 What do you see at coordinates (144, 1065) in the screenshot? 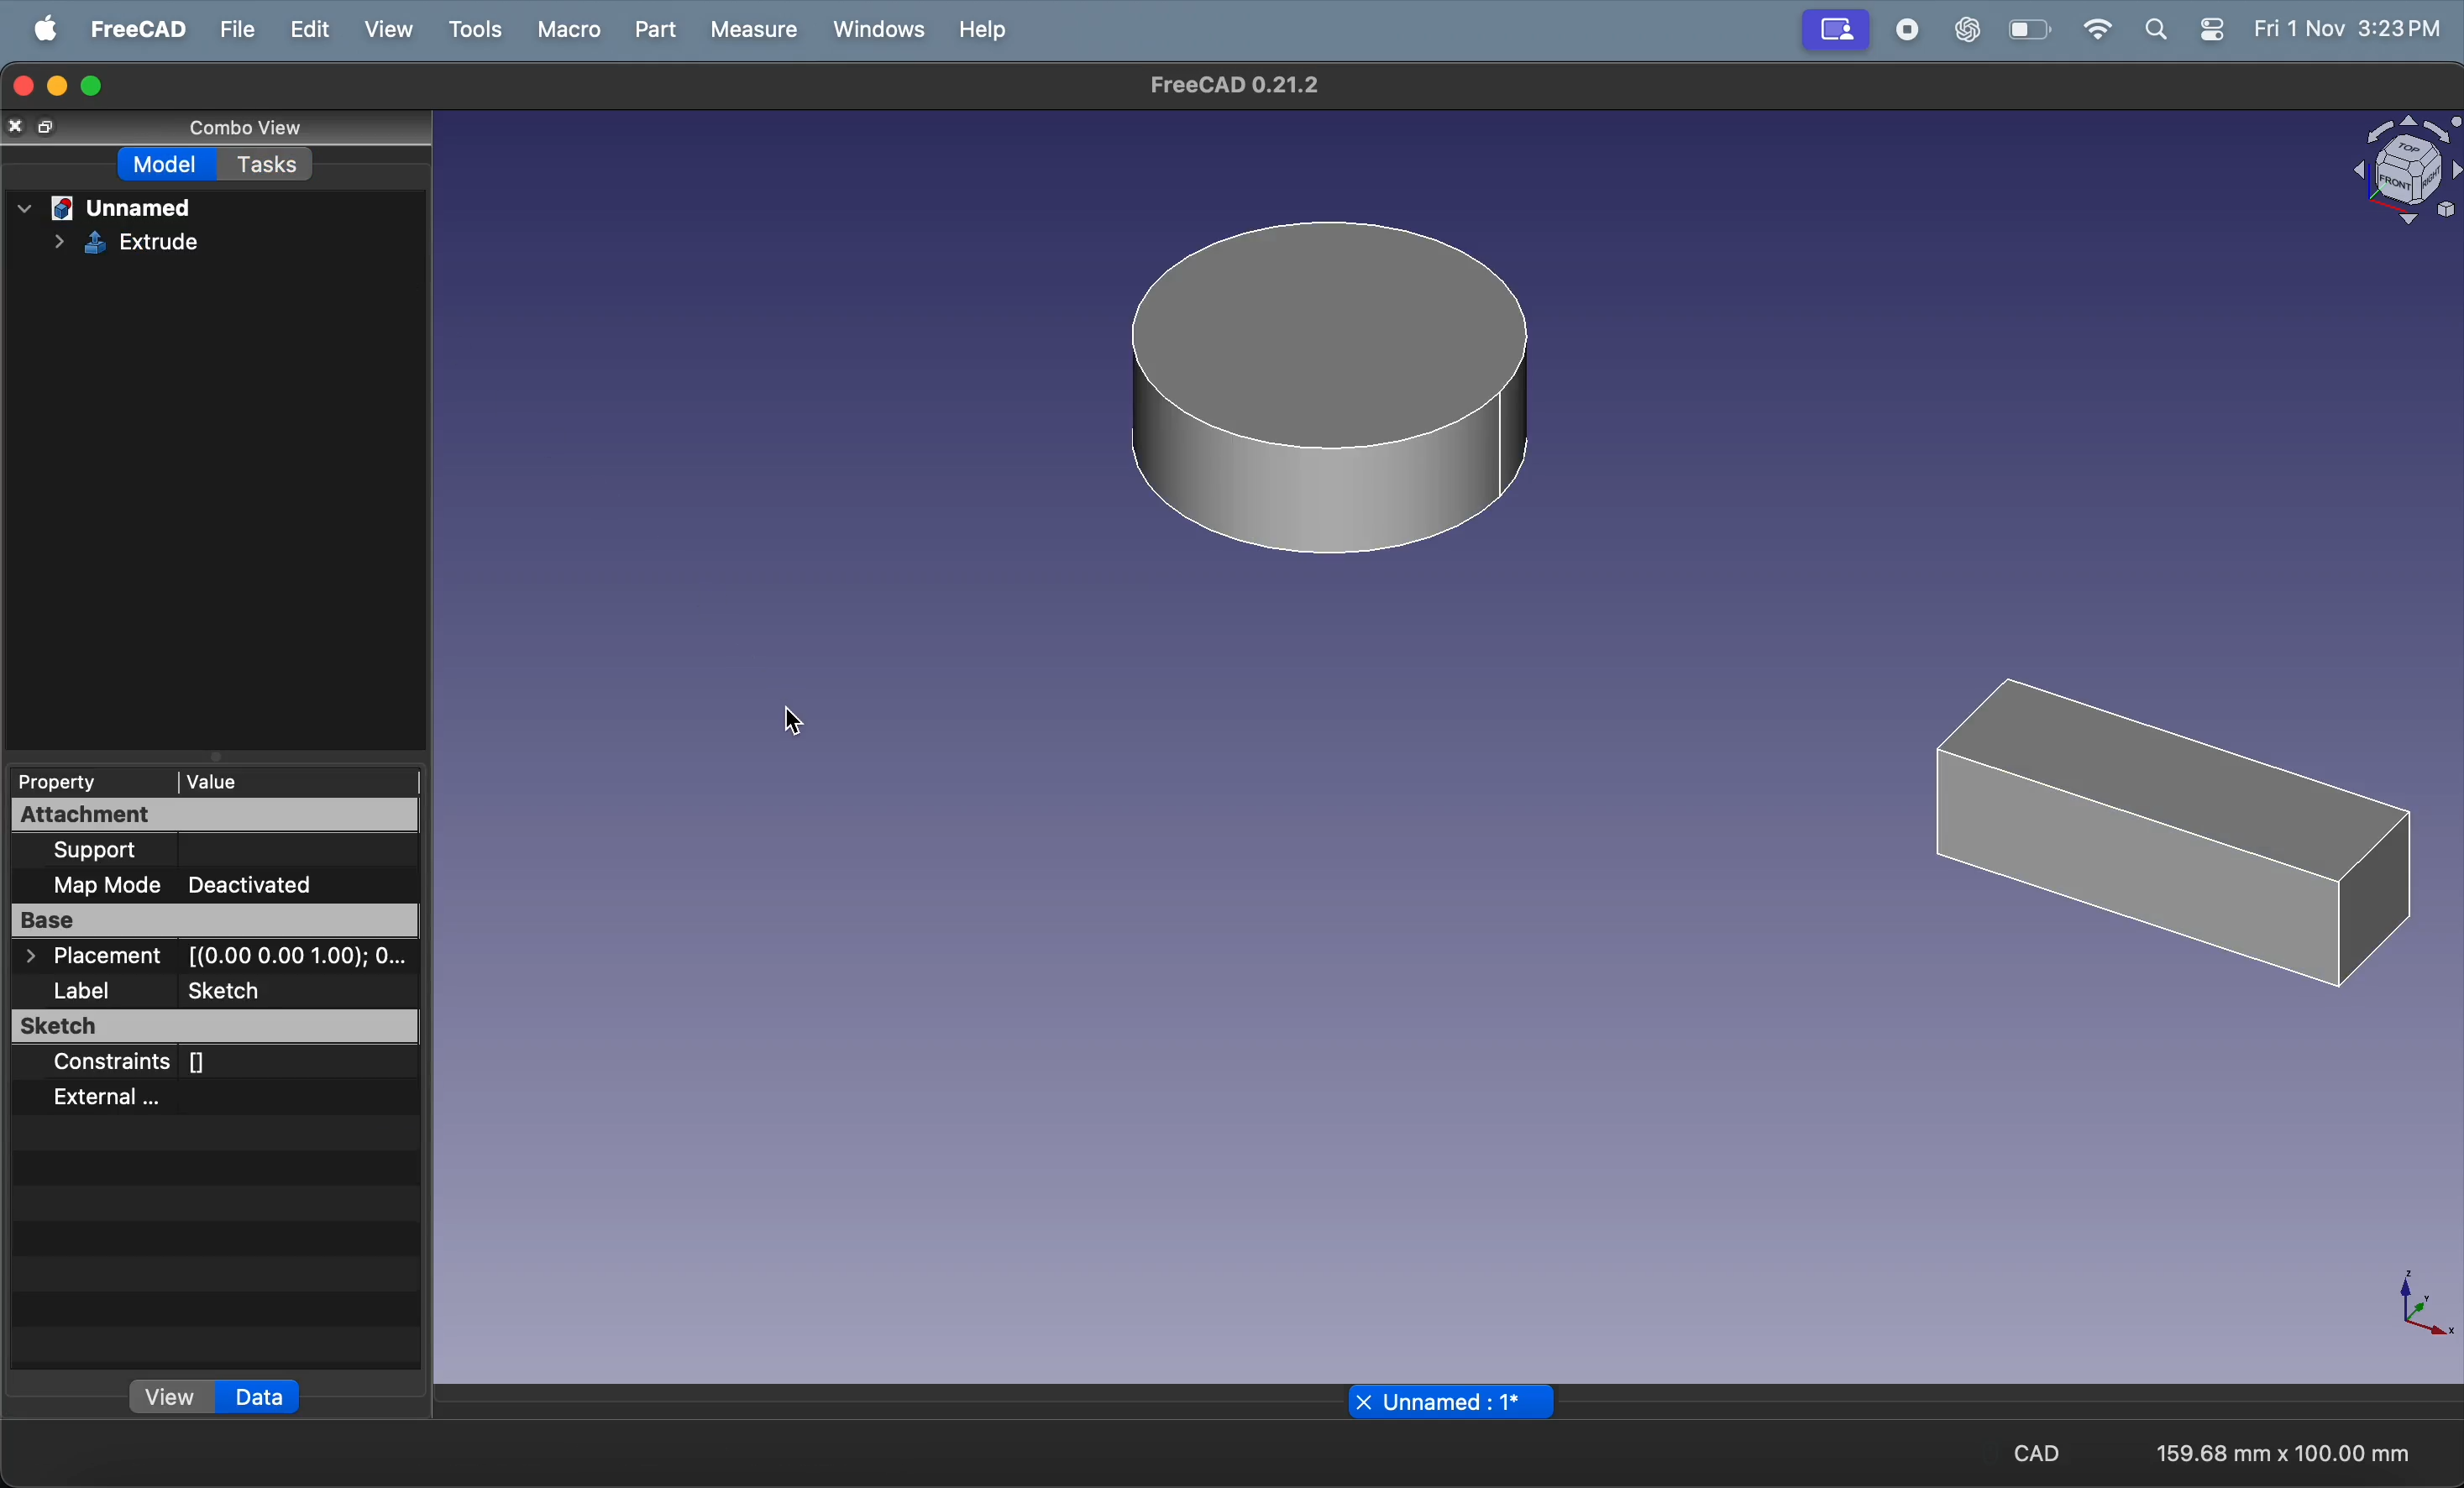
I see `Constraints []` at bounding box center [144, 1065].